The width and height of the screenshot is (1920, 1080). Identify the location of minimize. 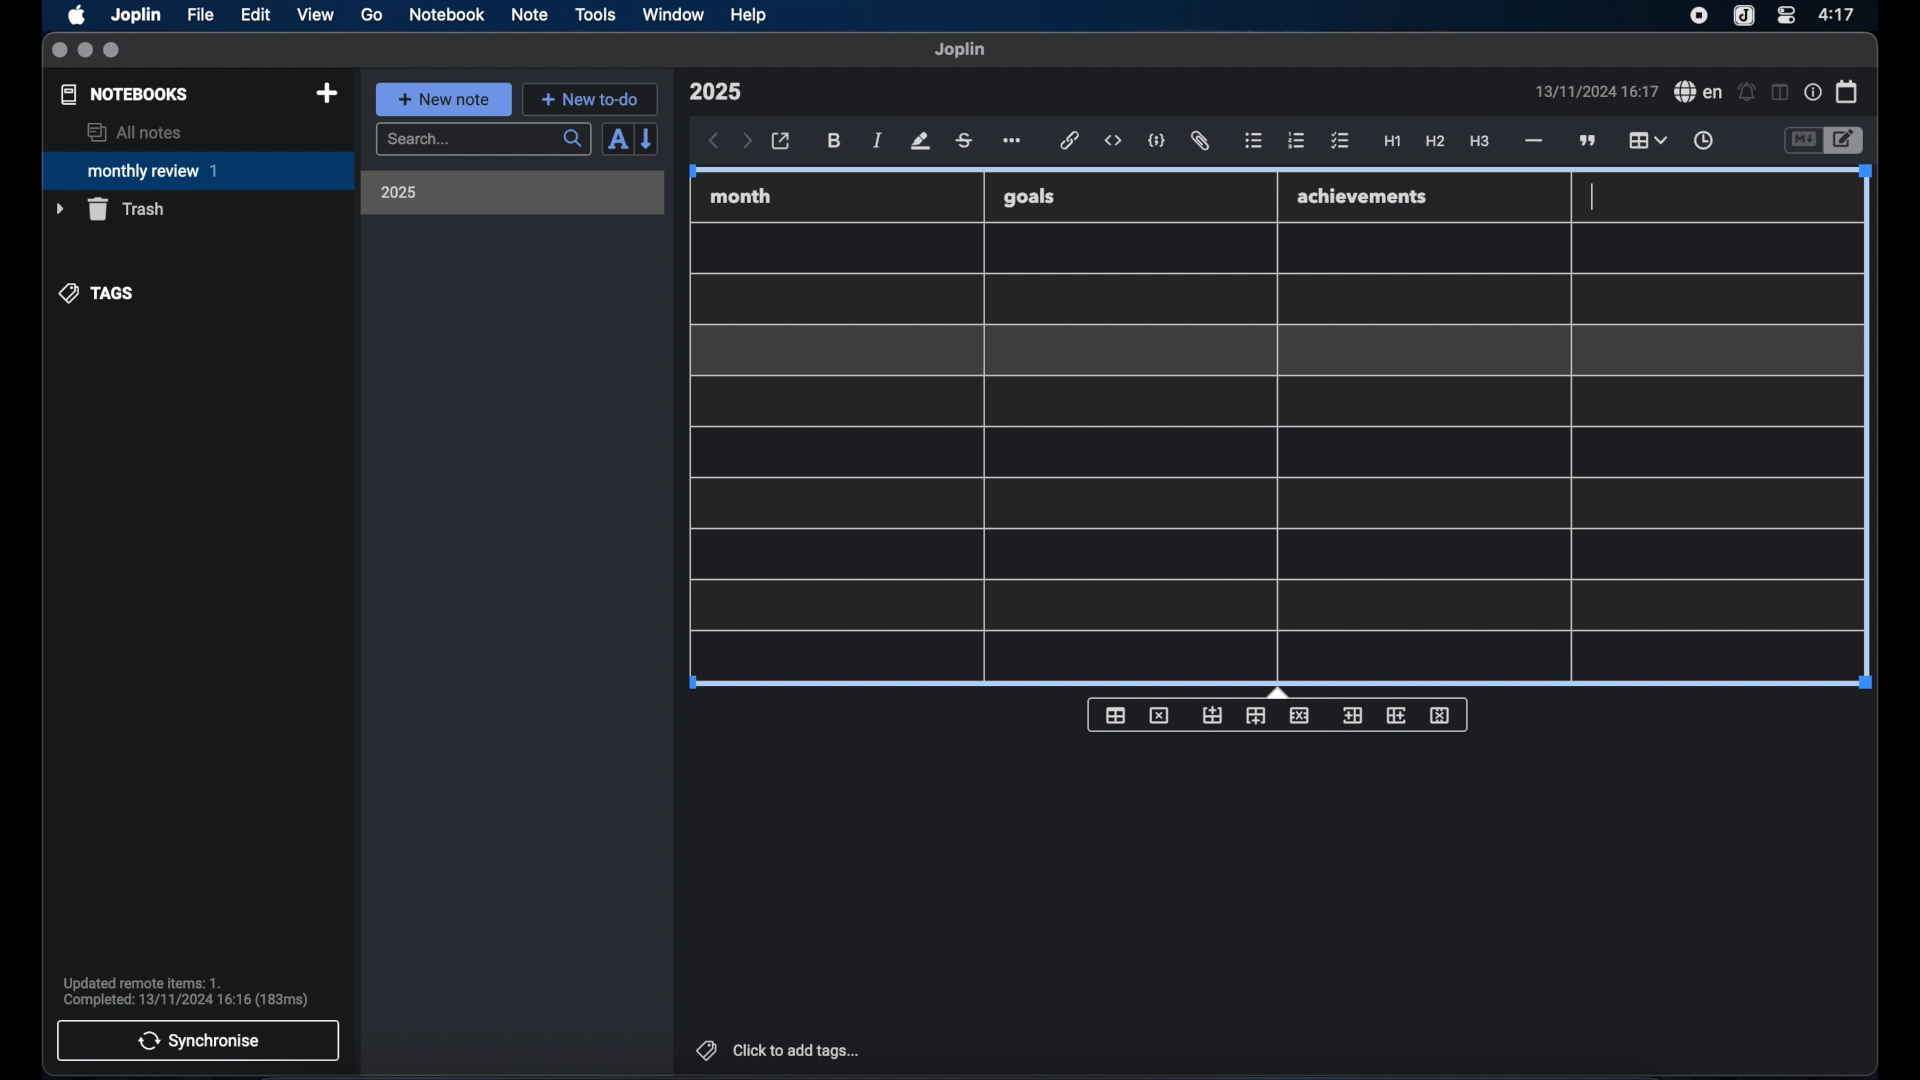
(85, 51).